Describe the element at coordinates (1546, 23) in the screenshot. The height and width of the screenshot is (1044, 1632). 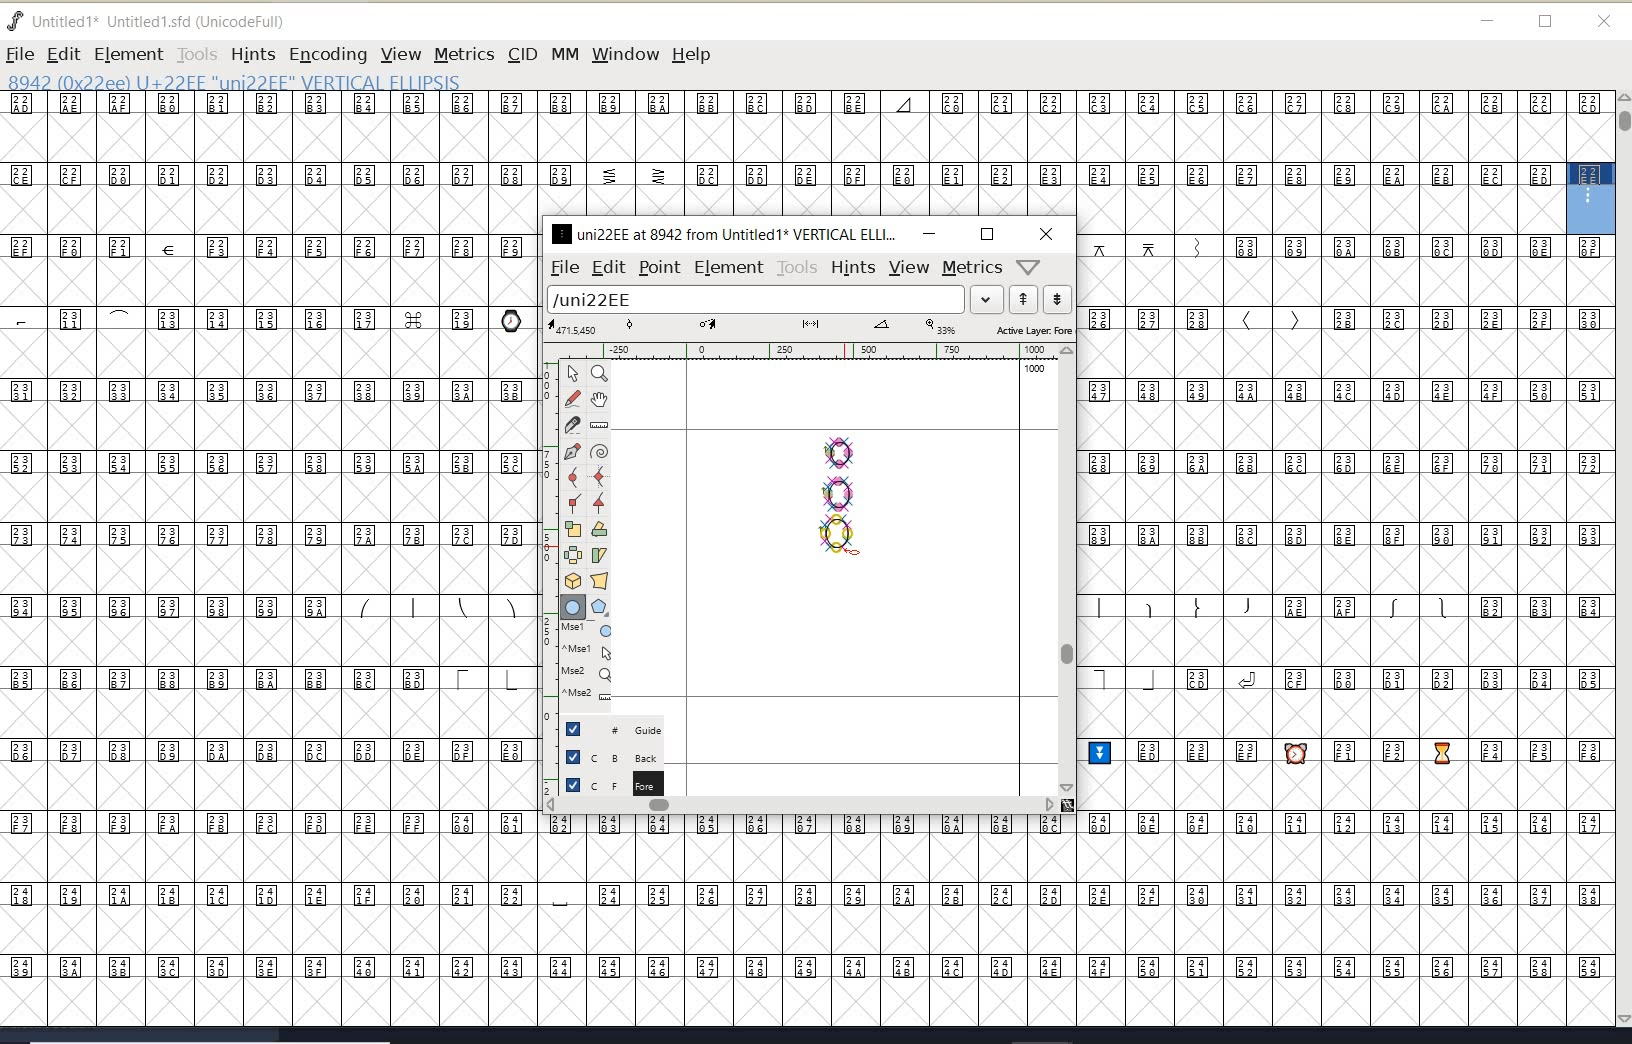
I see `restore` at that location.